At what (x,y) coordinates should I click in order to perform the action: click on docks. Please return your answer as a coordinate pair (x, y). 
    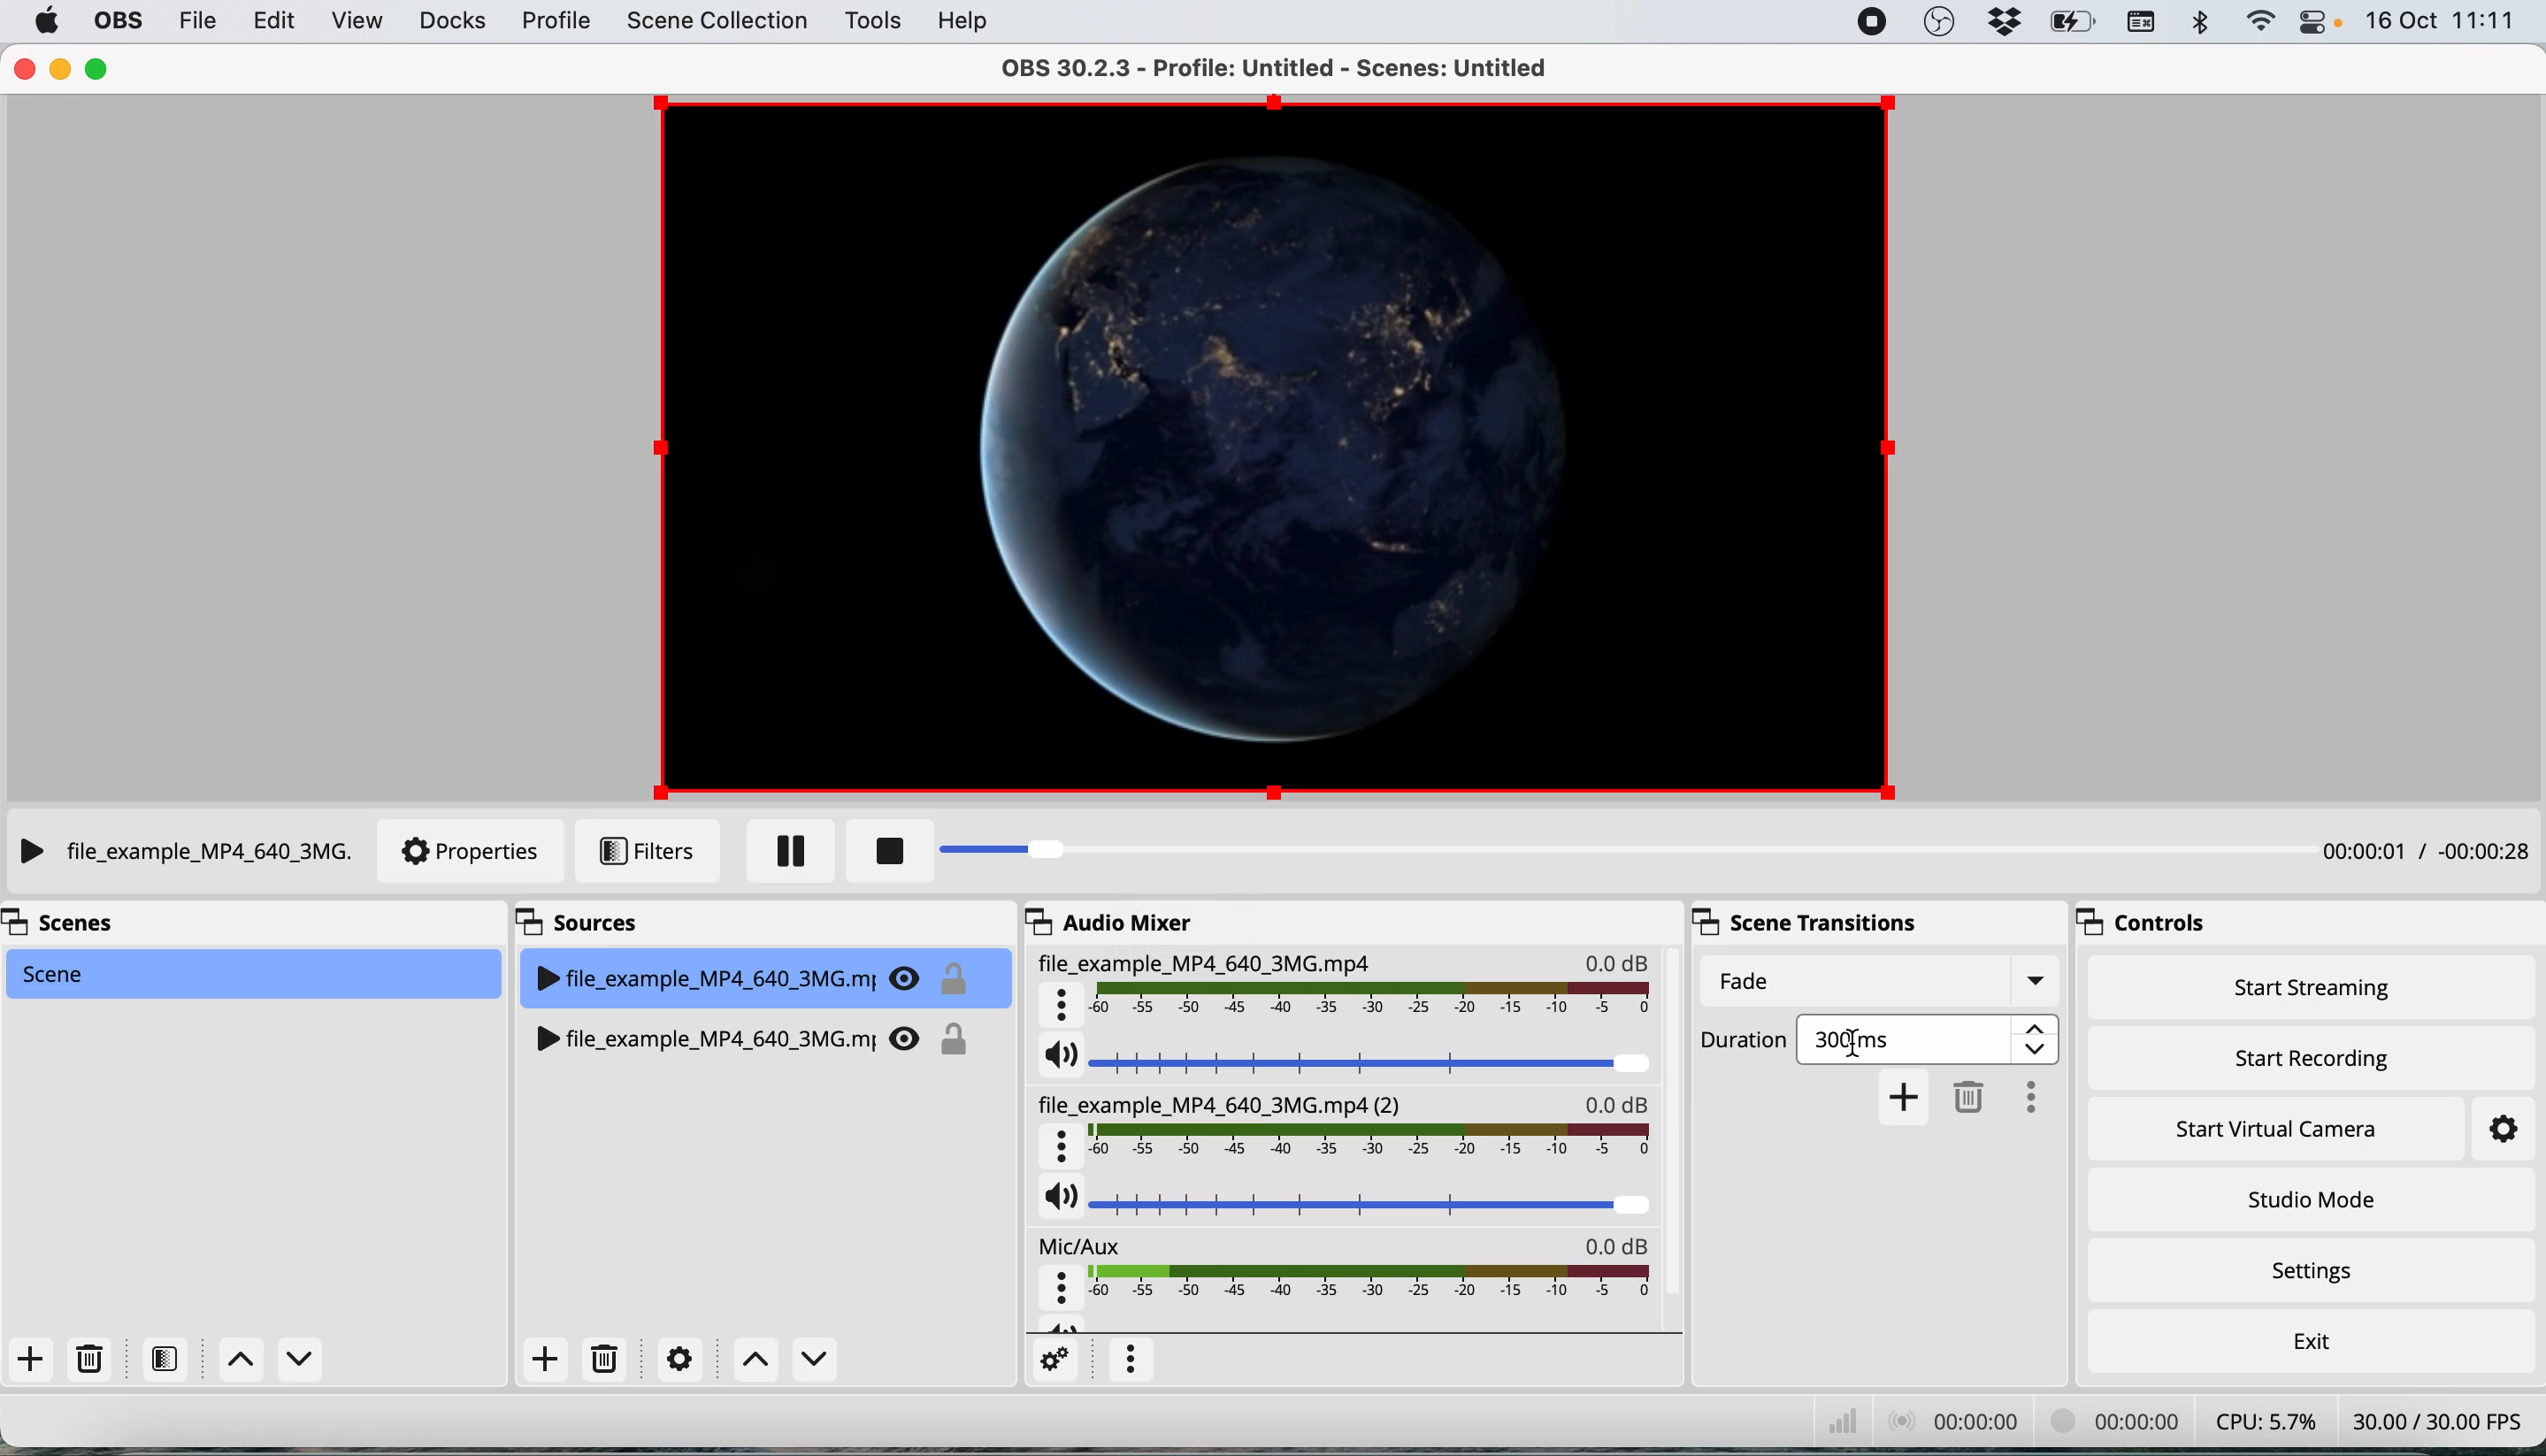
    Looking at the image, I should click on (452, 24).